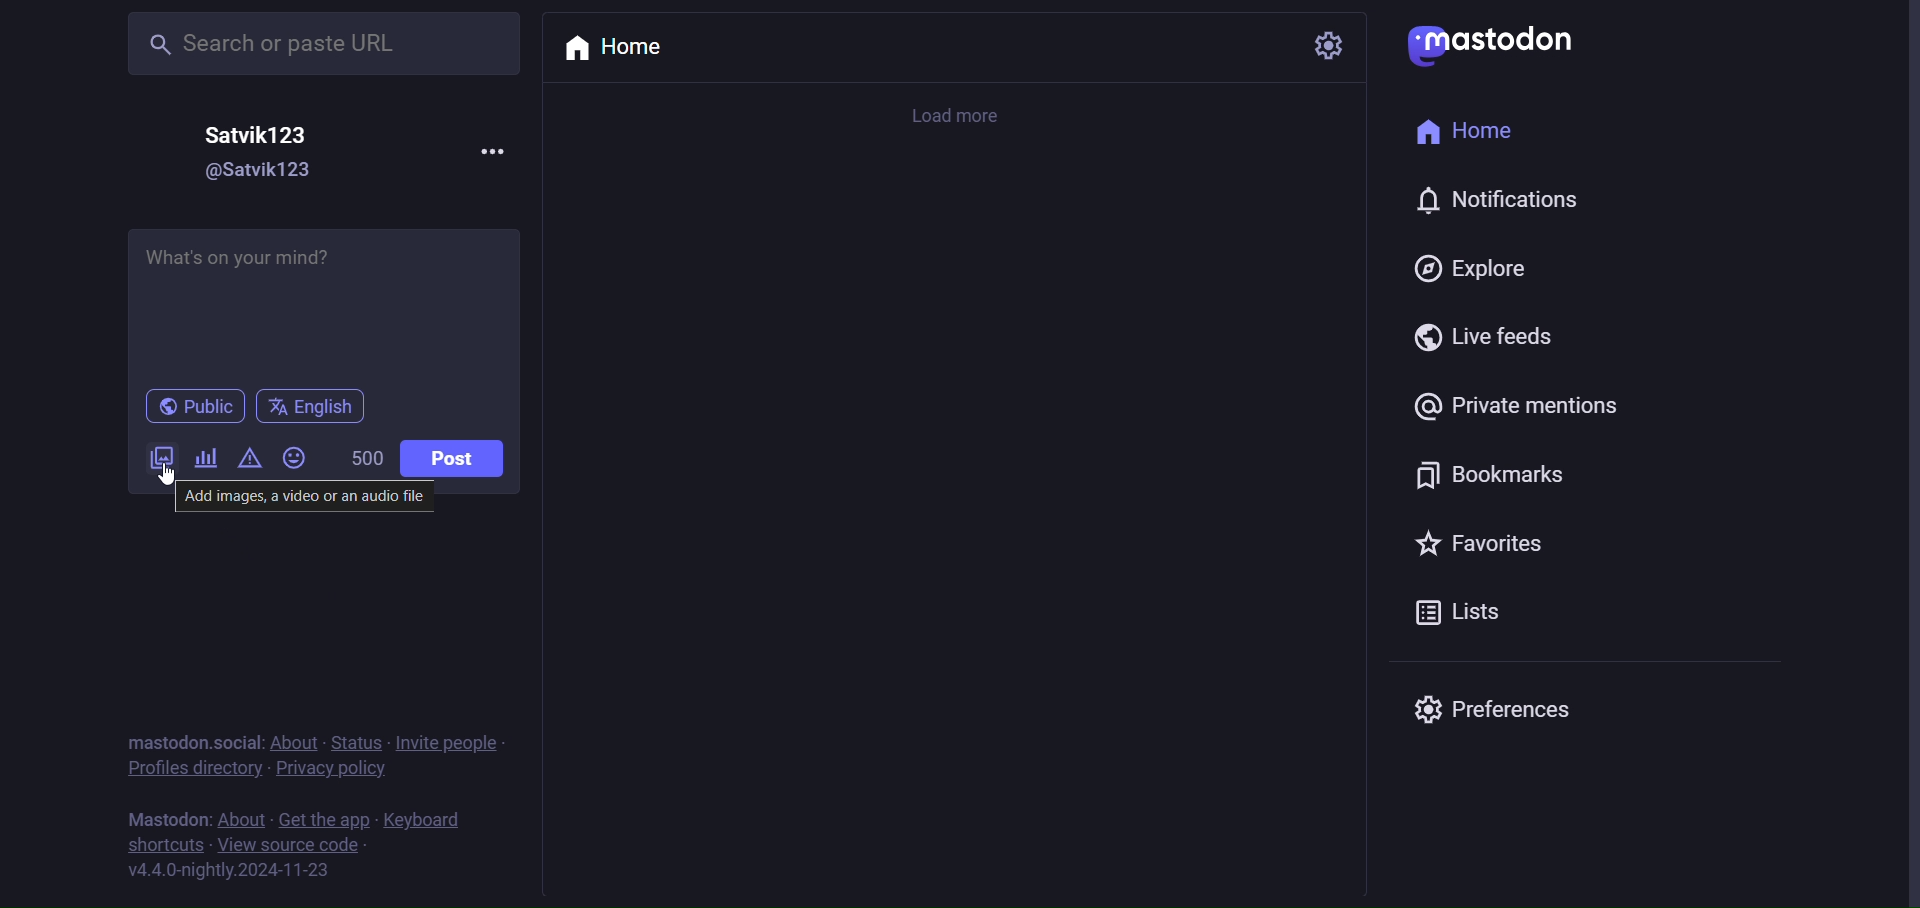 The width and height of the screenshot is (1920, 908). I want to click on What's on your mind?, so click(324, 298).